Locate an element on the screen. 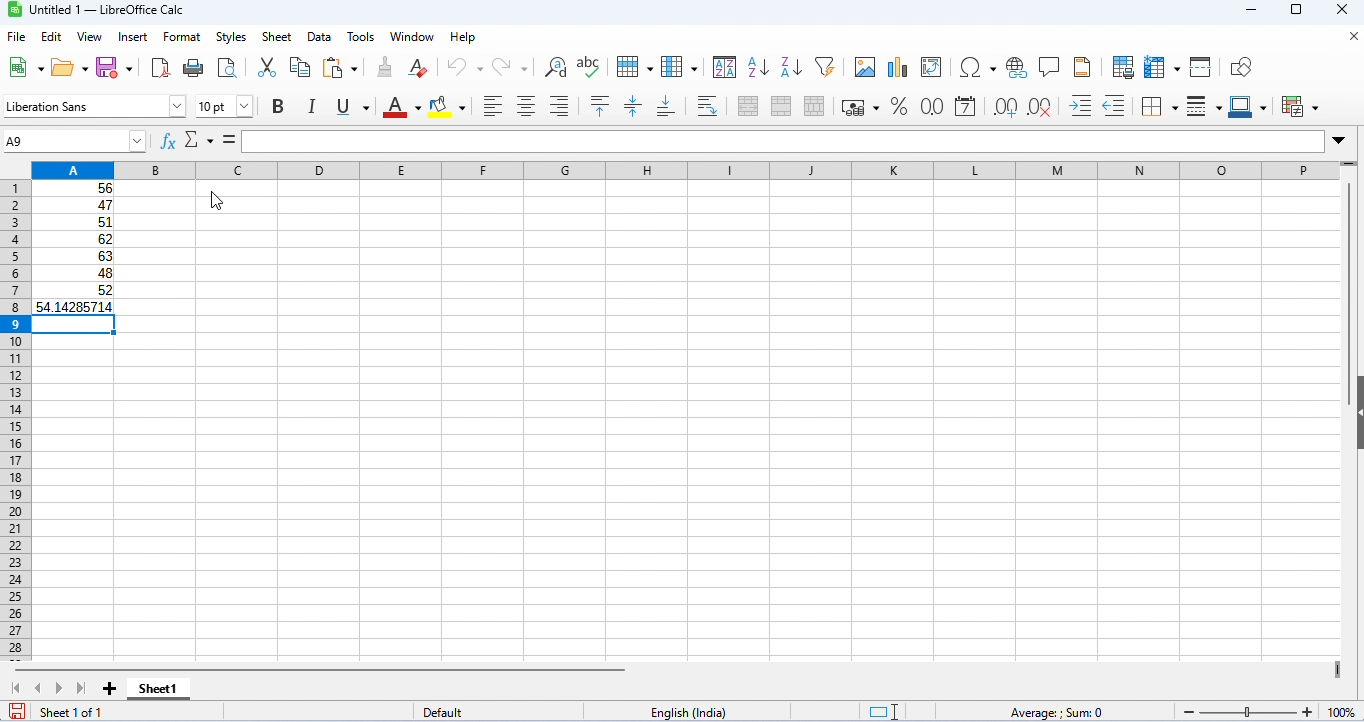 This screenshot has width=1364, height=722. close or open side bar is located at coordinates (1355, 428).